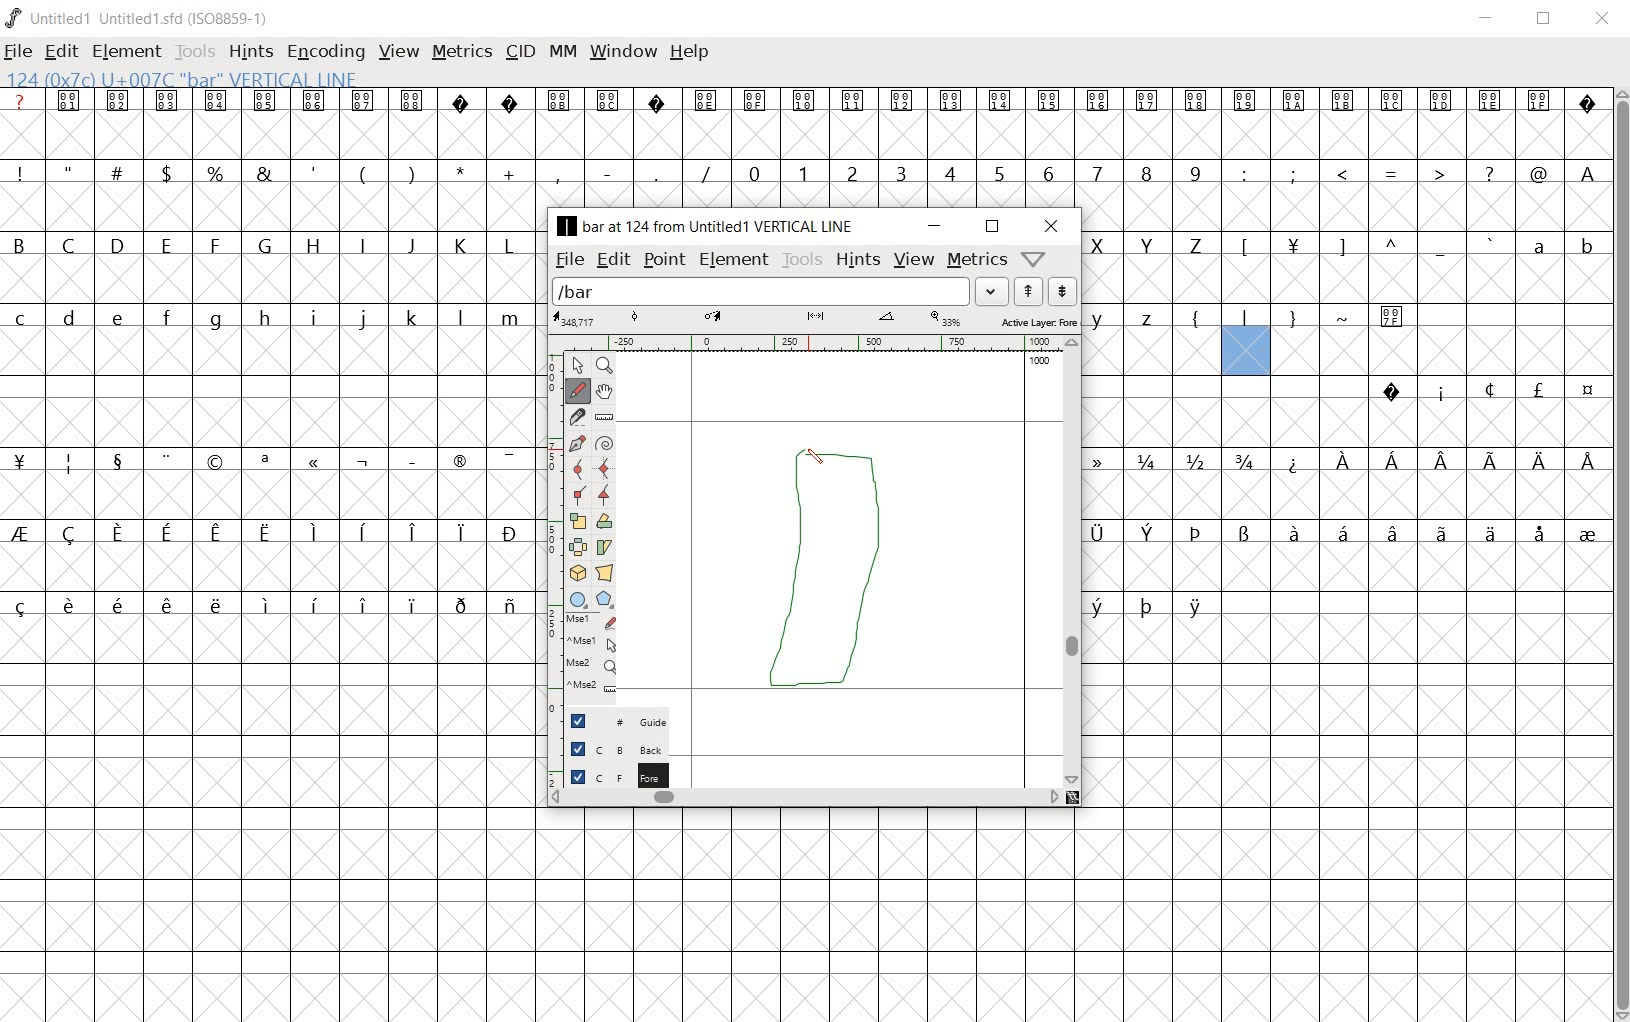 The image size is (1630, 1022). What do you see at coordinates (578, 391) in the screenshot?
I see `draw a freehand curve` at bounding box center [578, 391].